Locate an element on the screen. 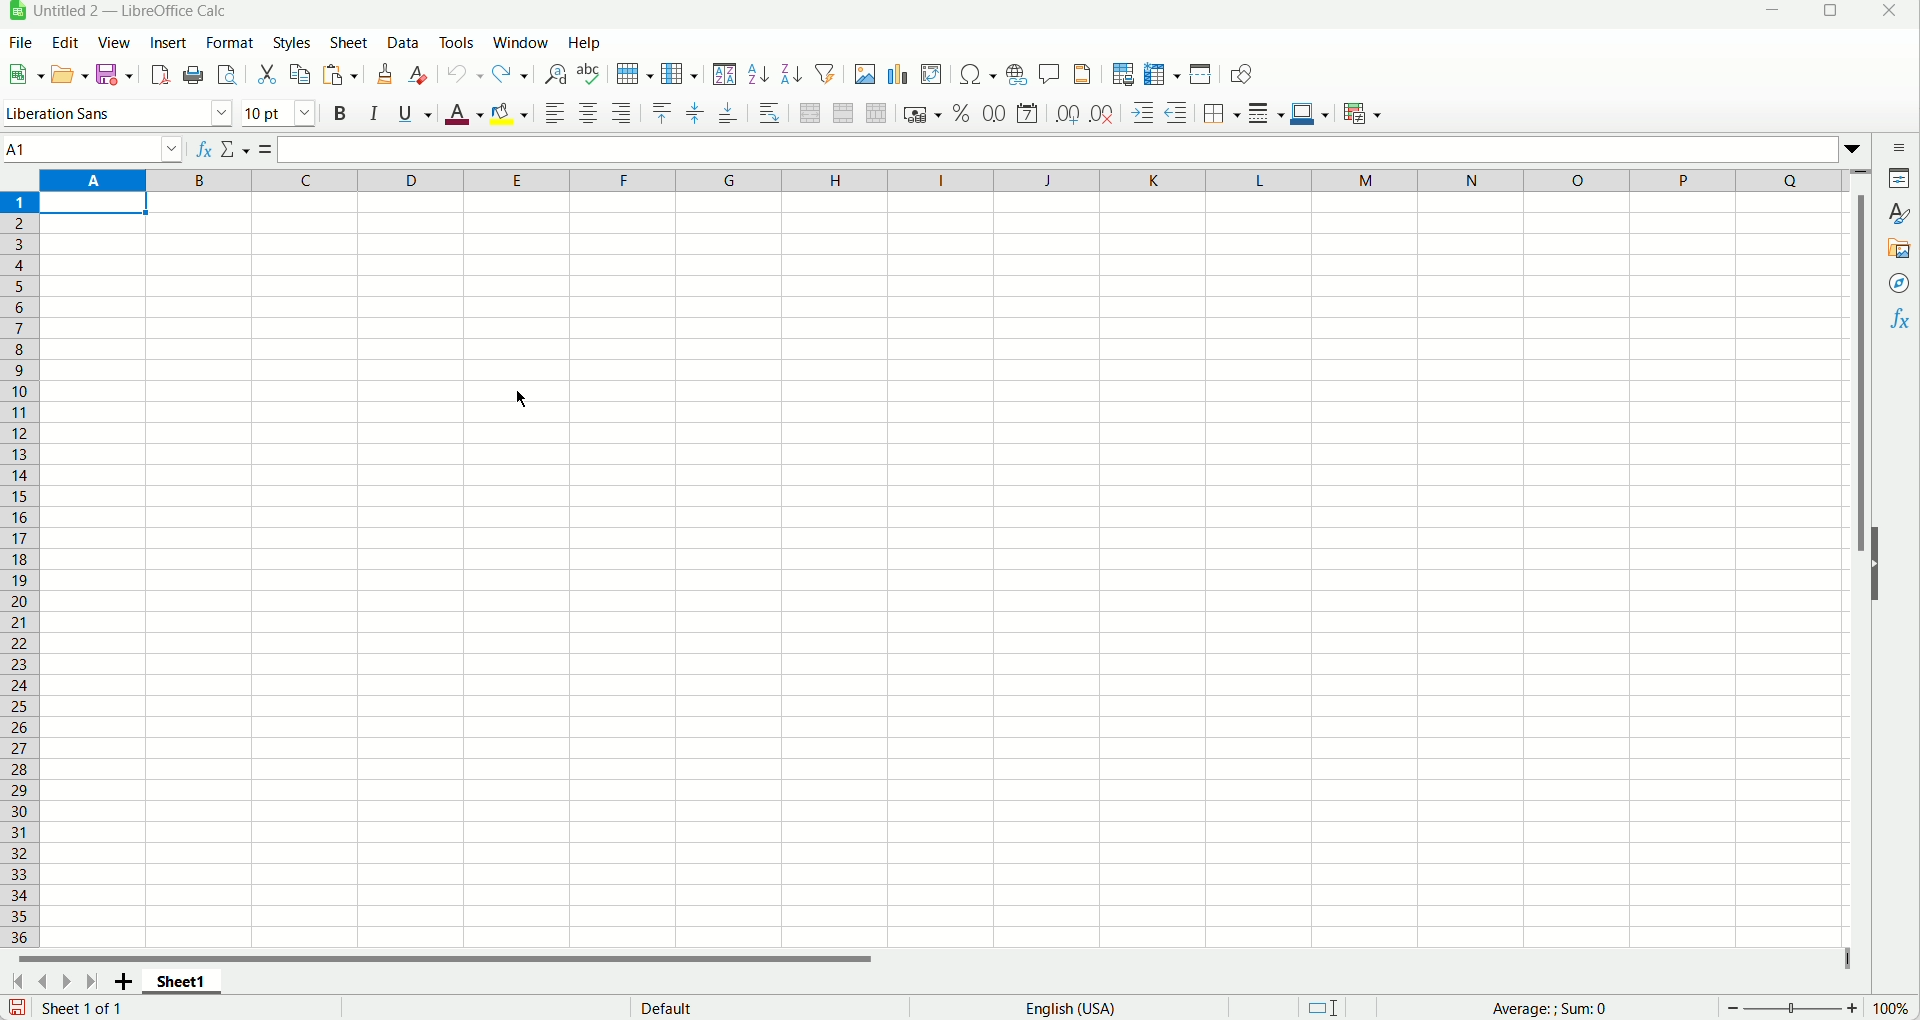  Styles is located at coordinates (1901, 213).